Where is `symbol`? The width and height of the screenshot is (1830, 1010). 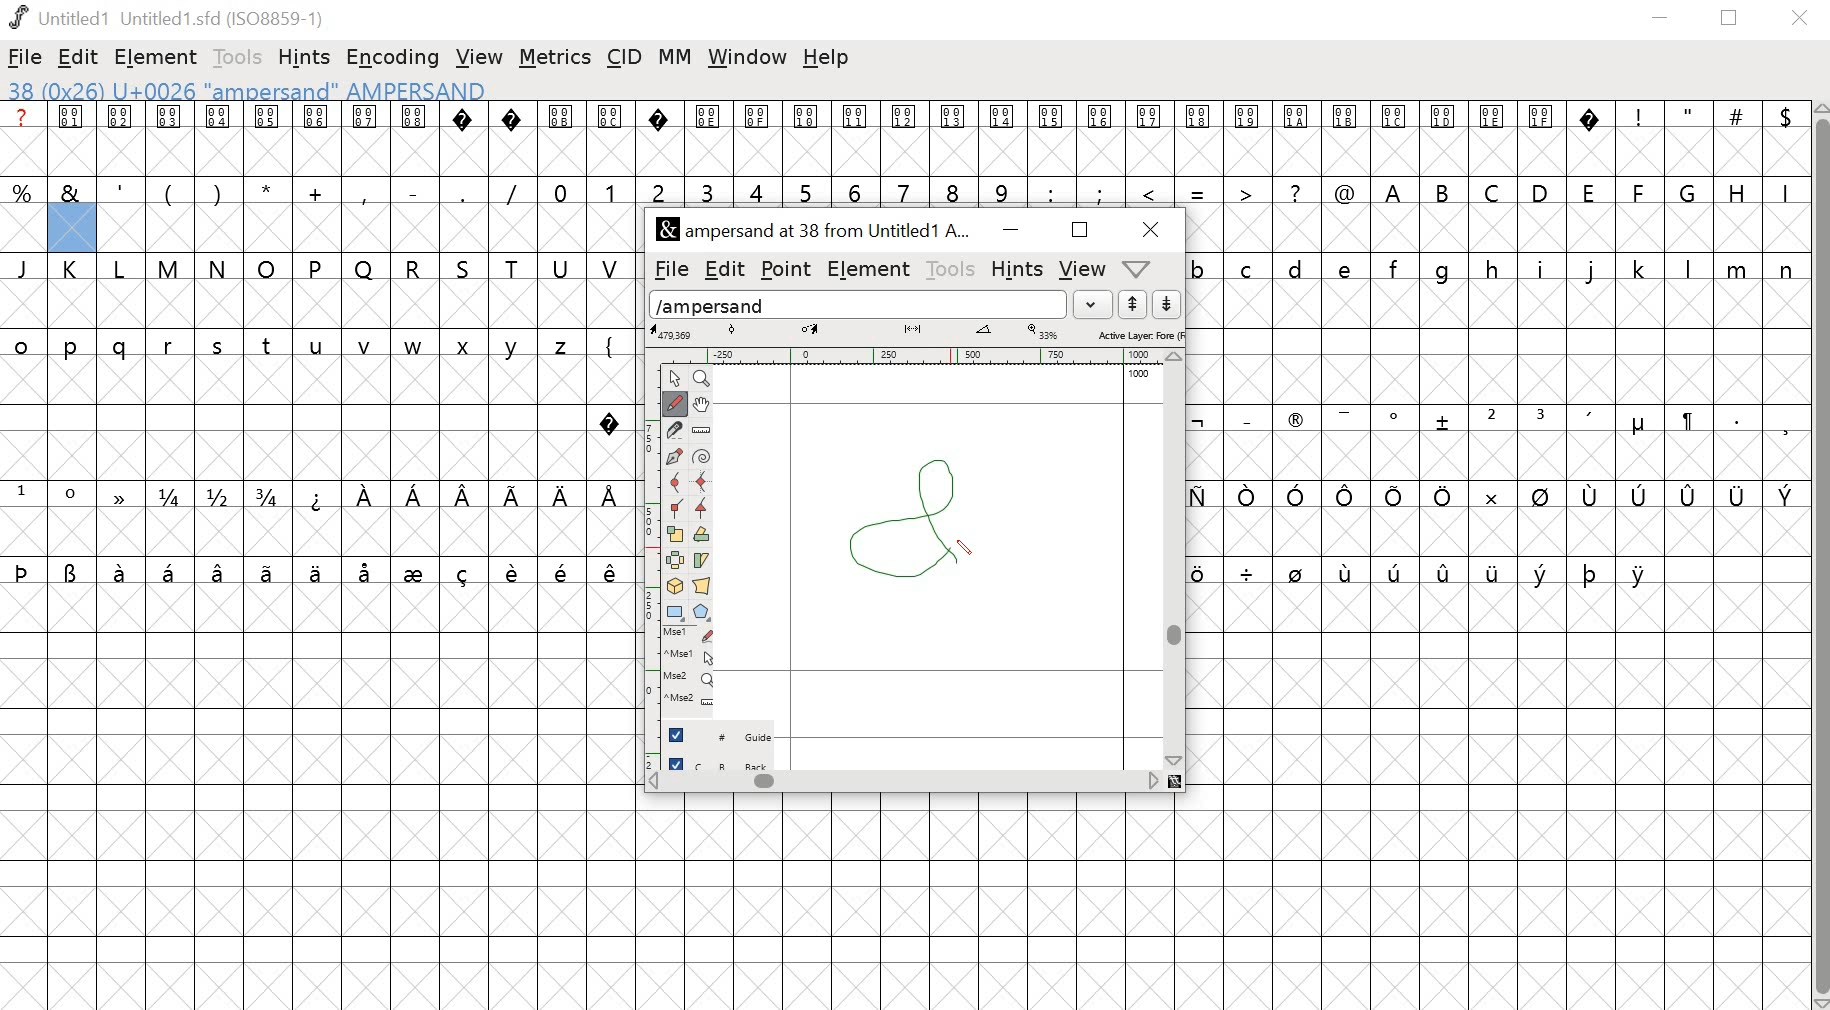
symbol is located at coordinates (1397, 496).